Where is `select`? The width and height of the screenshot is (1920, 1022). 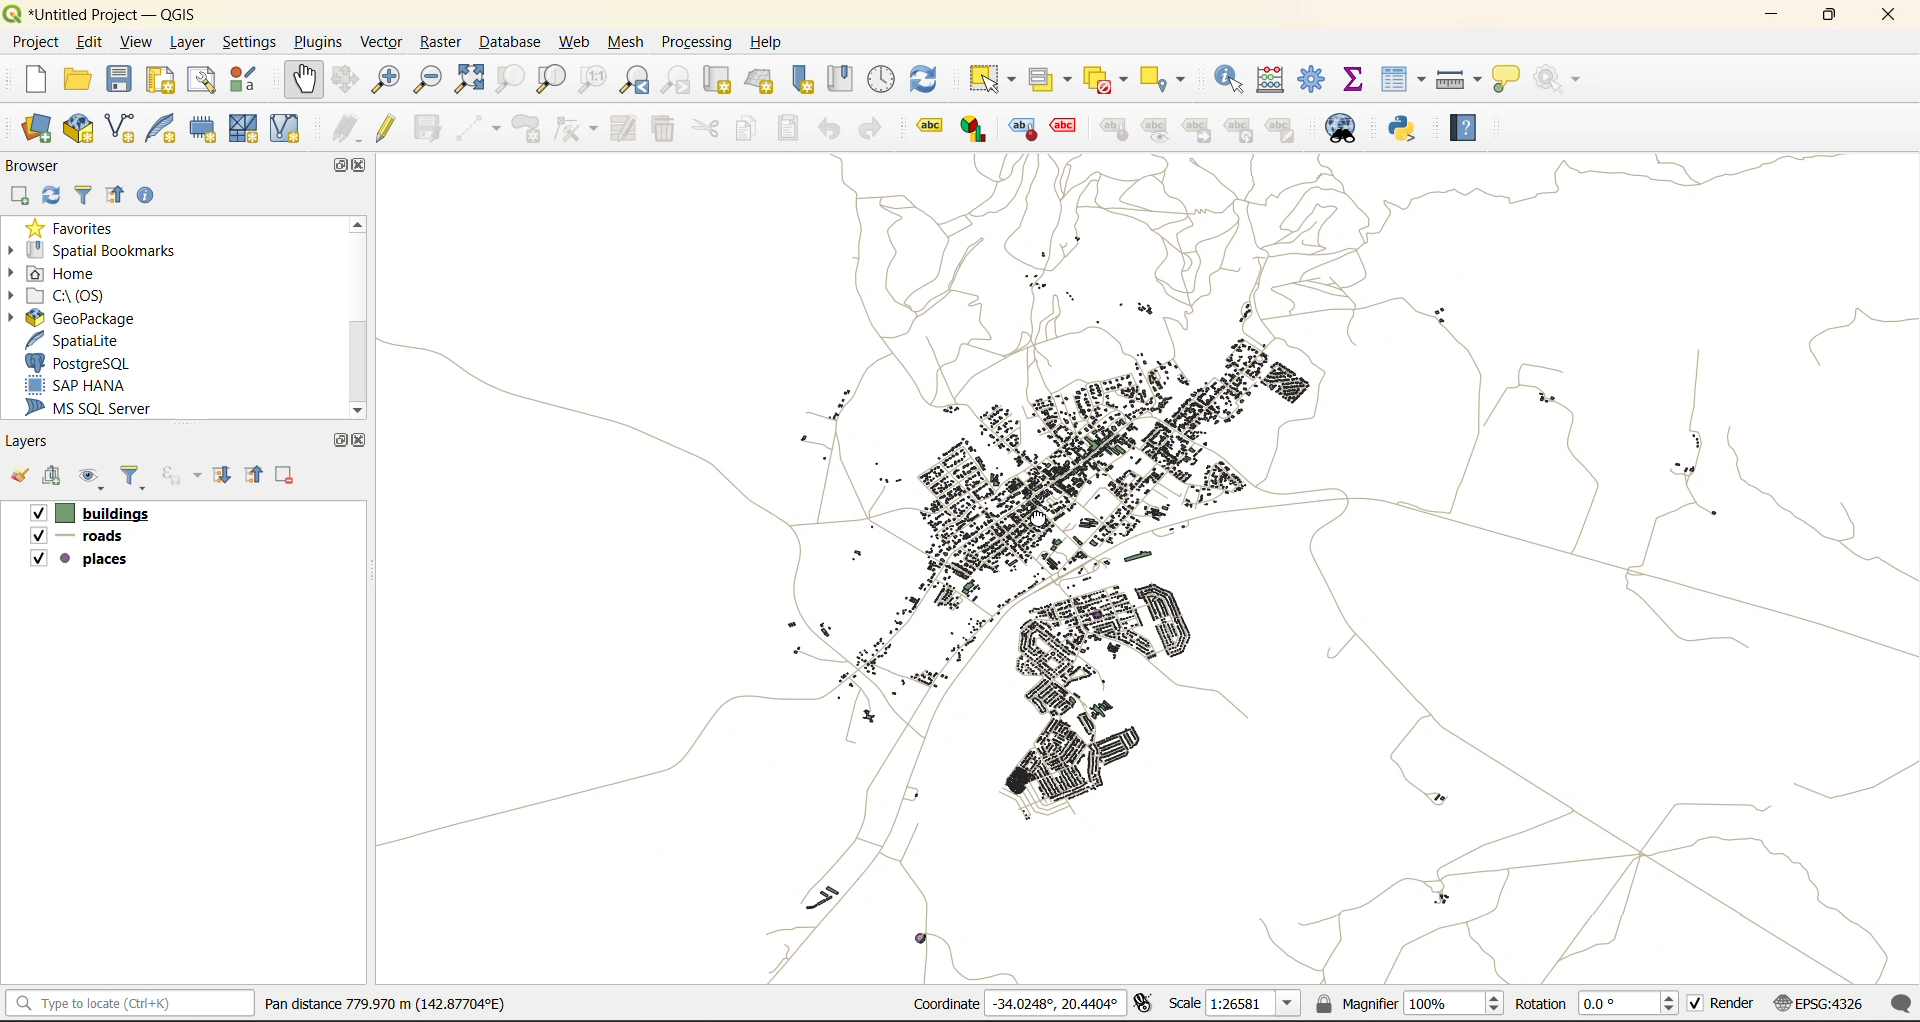 select is located at coordinates (995, 77).